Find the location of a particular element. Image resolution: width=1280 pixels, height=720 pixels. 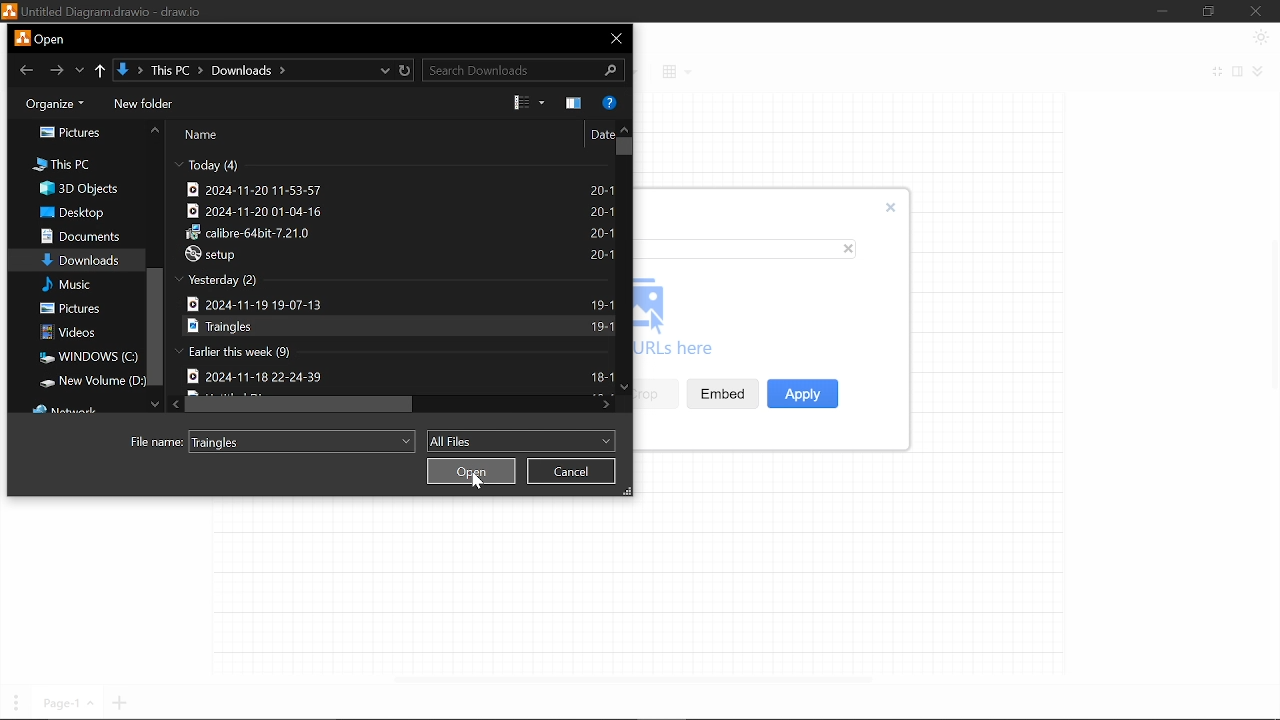

vertical scrollbar for files in "Download" is located at coordinates (625, 148).